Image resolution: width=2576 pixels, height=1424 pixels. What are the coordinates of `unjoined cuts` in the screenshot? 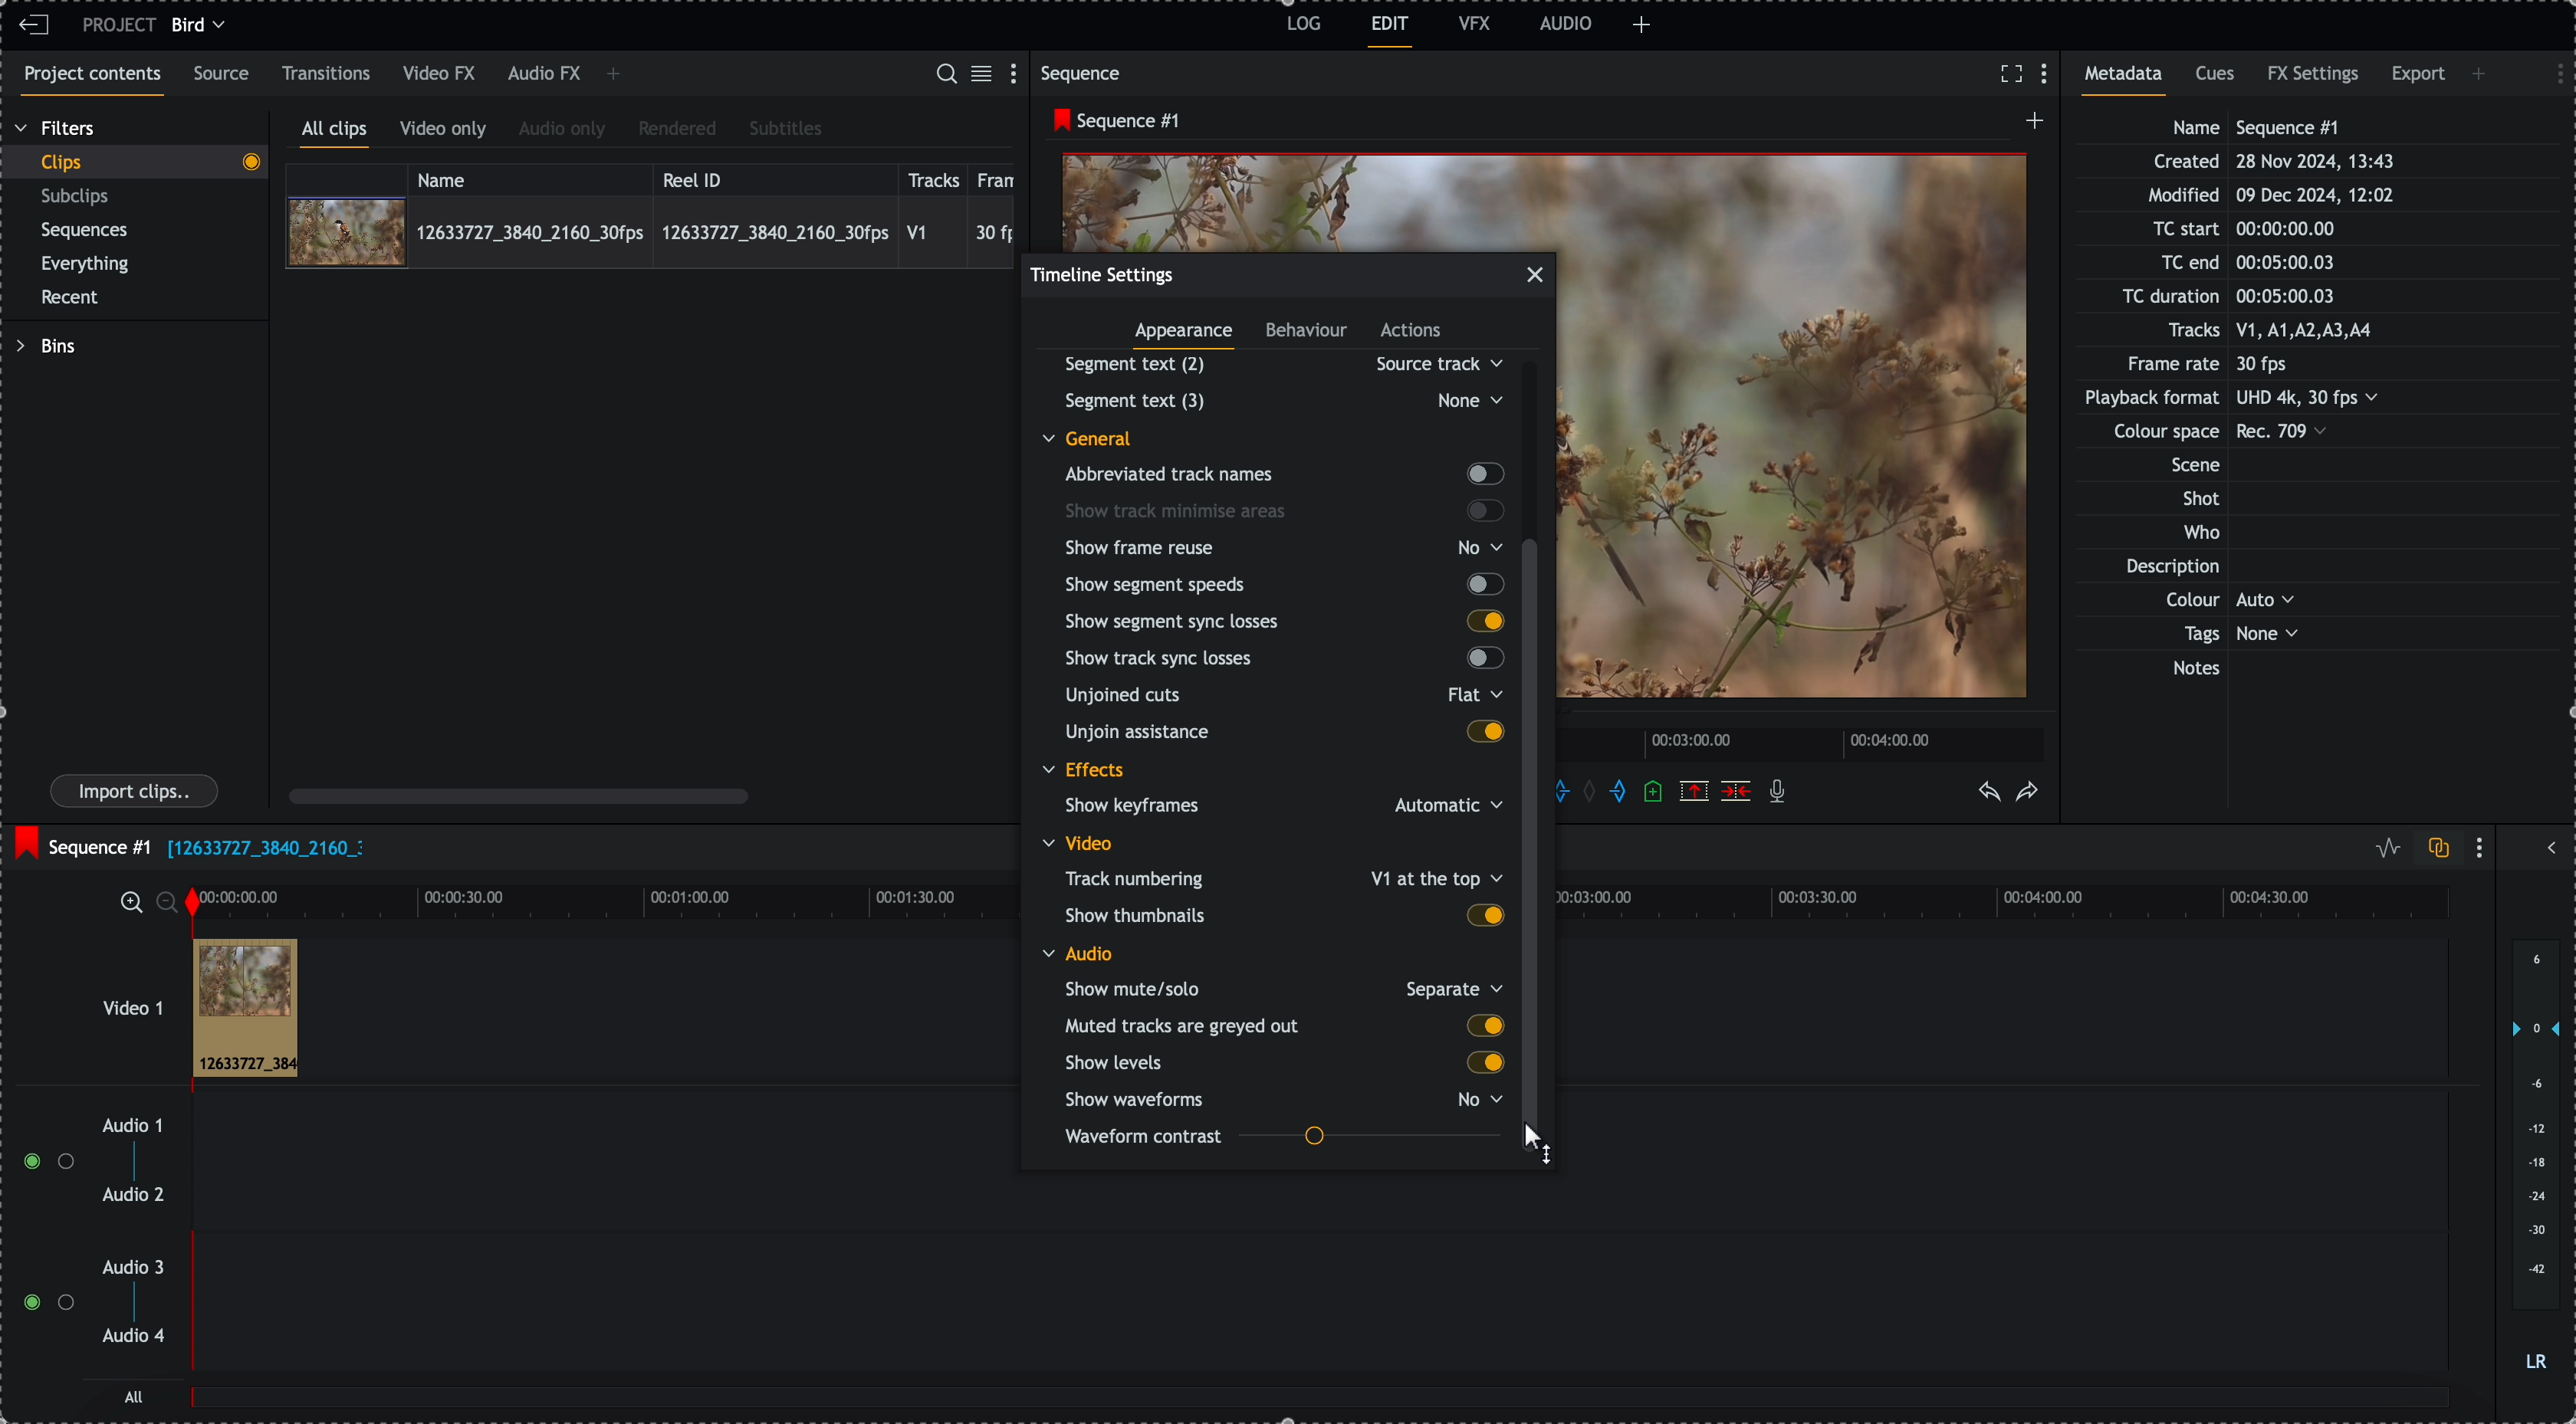 It's located at (1278, 699).